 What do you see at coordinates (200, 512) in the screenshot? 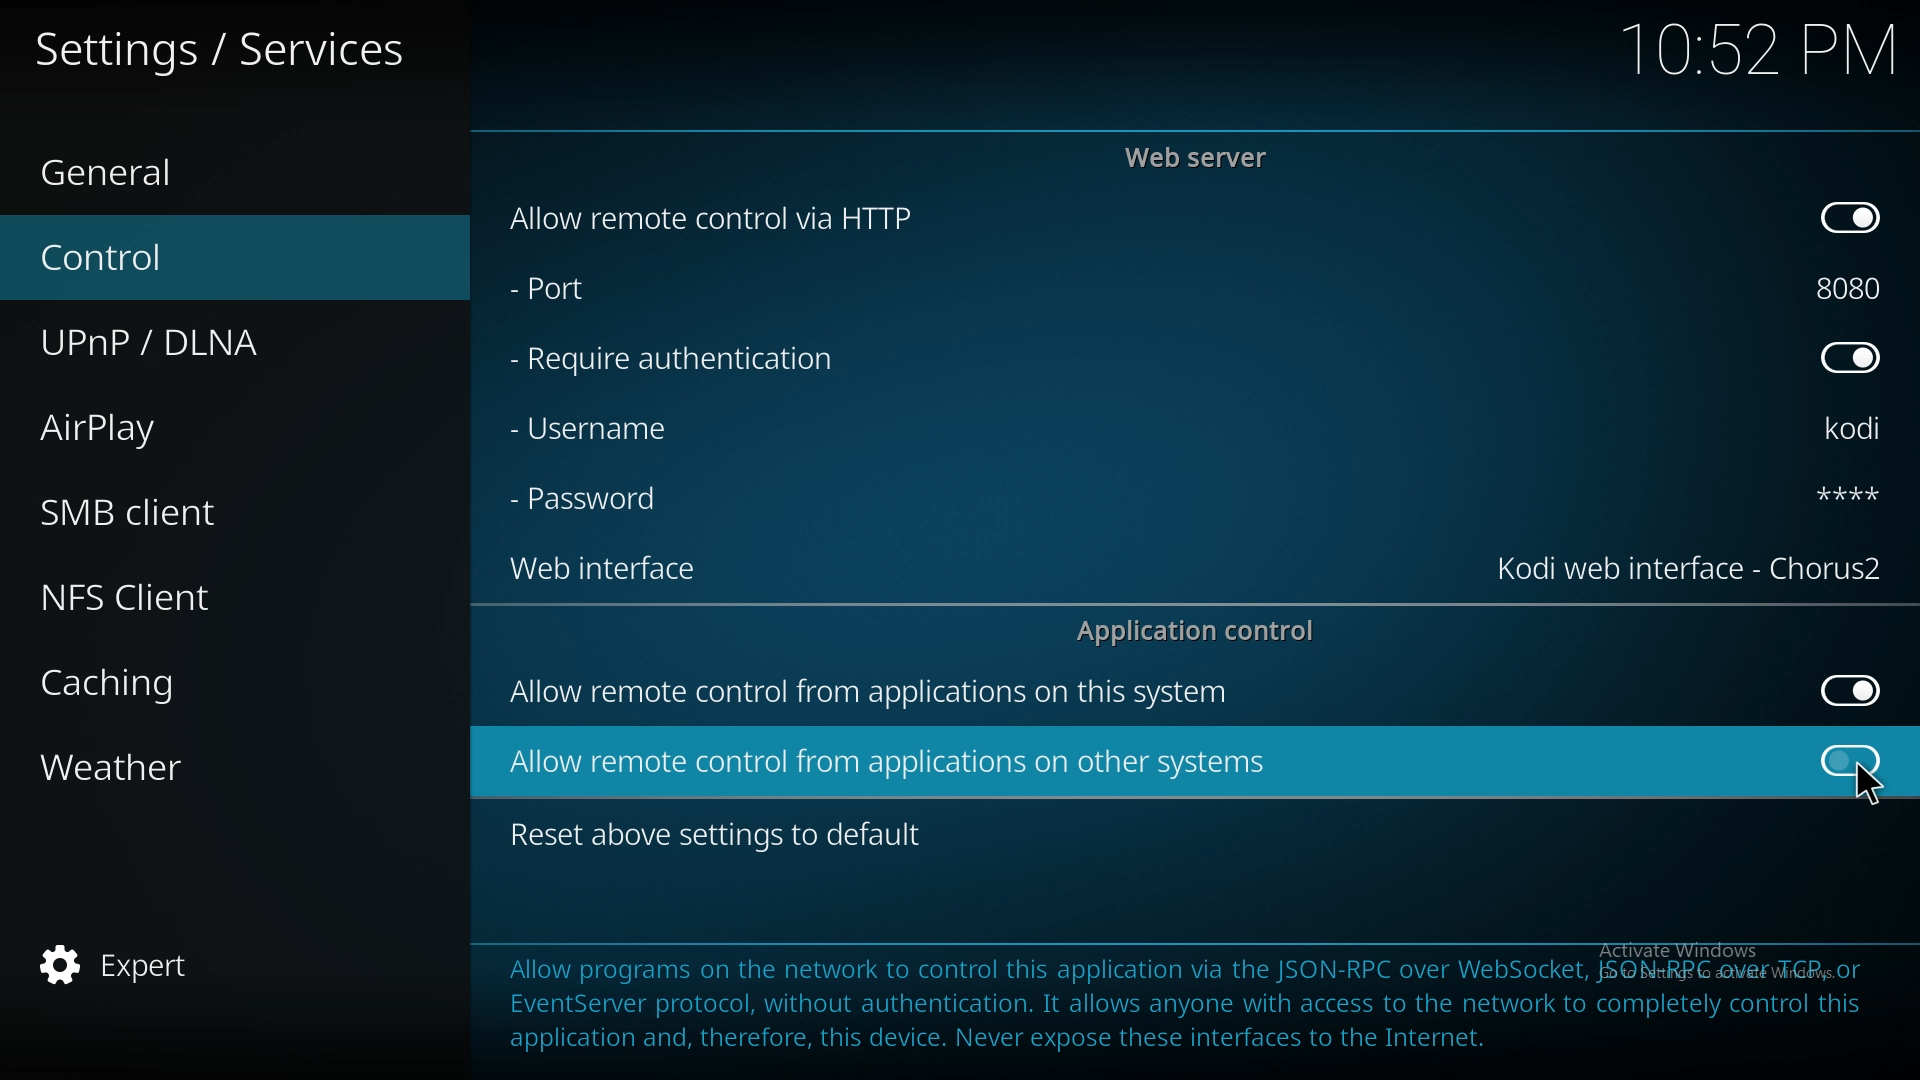
I see `smb client` at bounding box center [200, 512].